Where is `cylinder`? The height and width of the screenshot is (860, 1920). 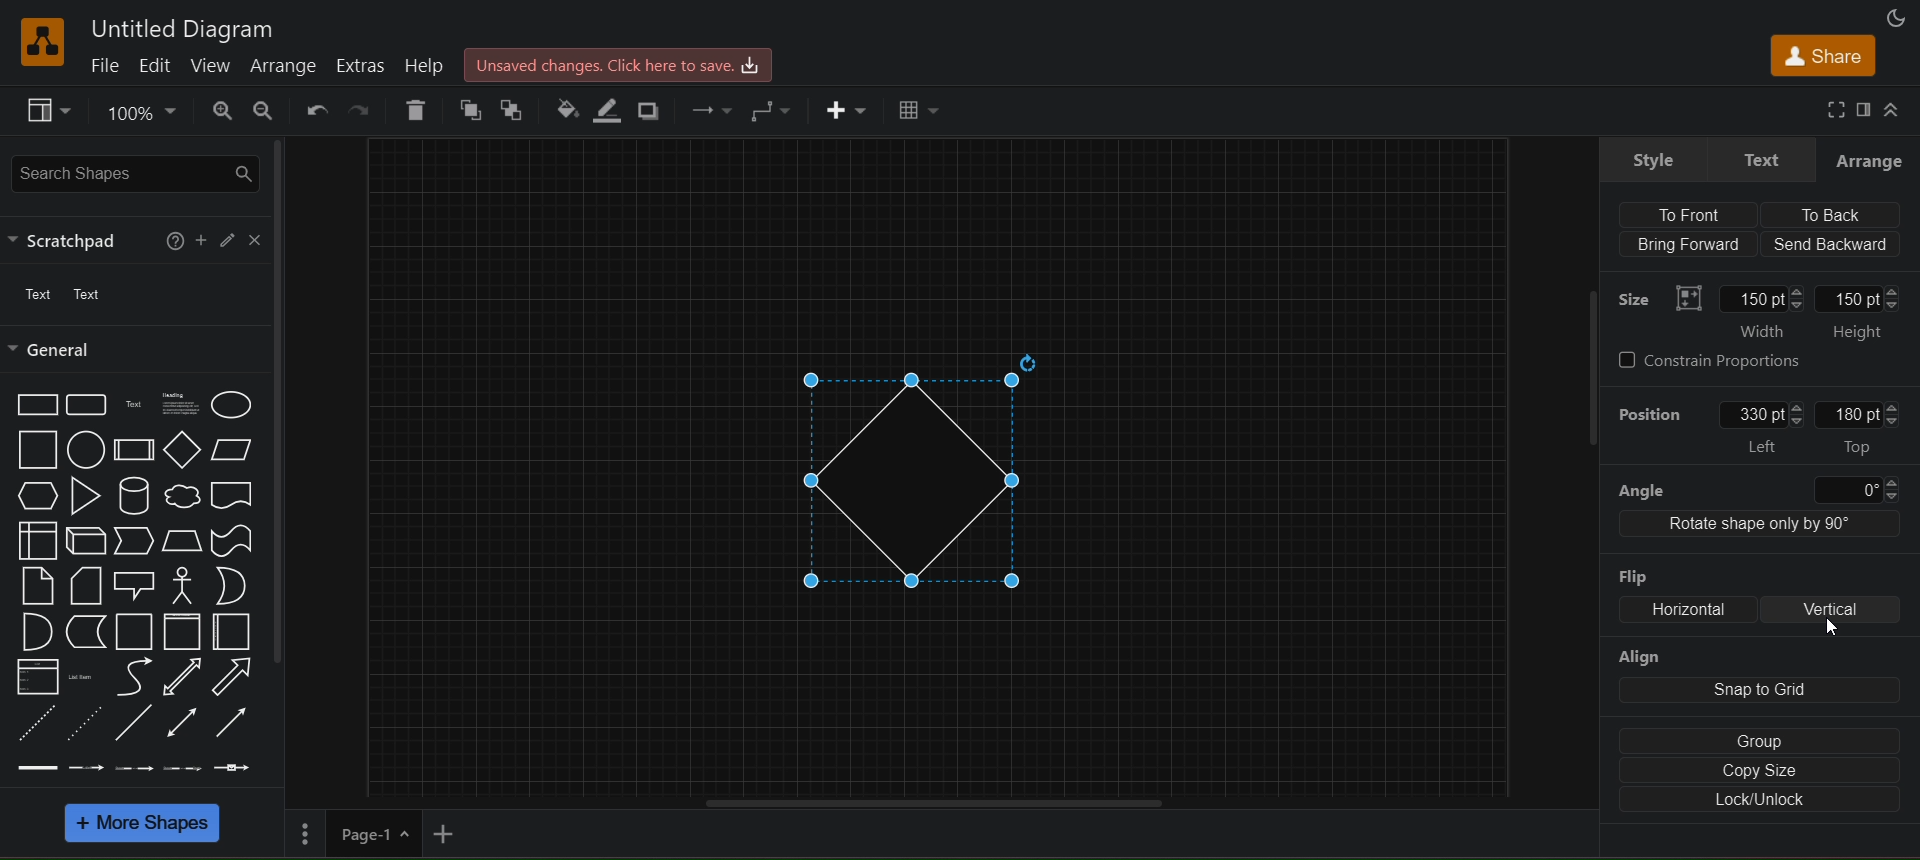 cylinder is located at coordinates (136, 496).